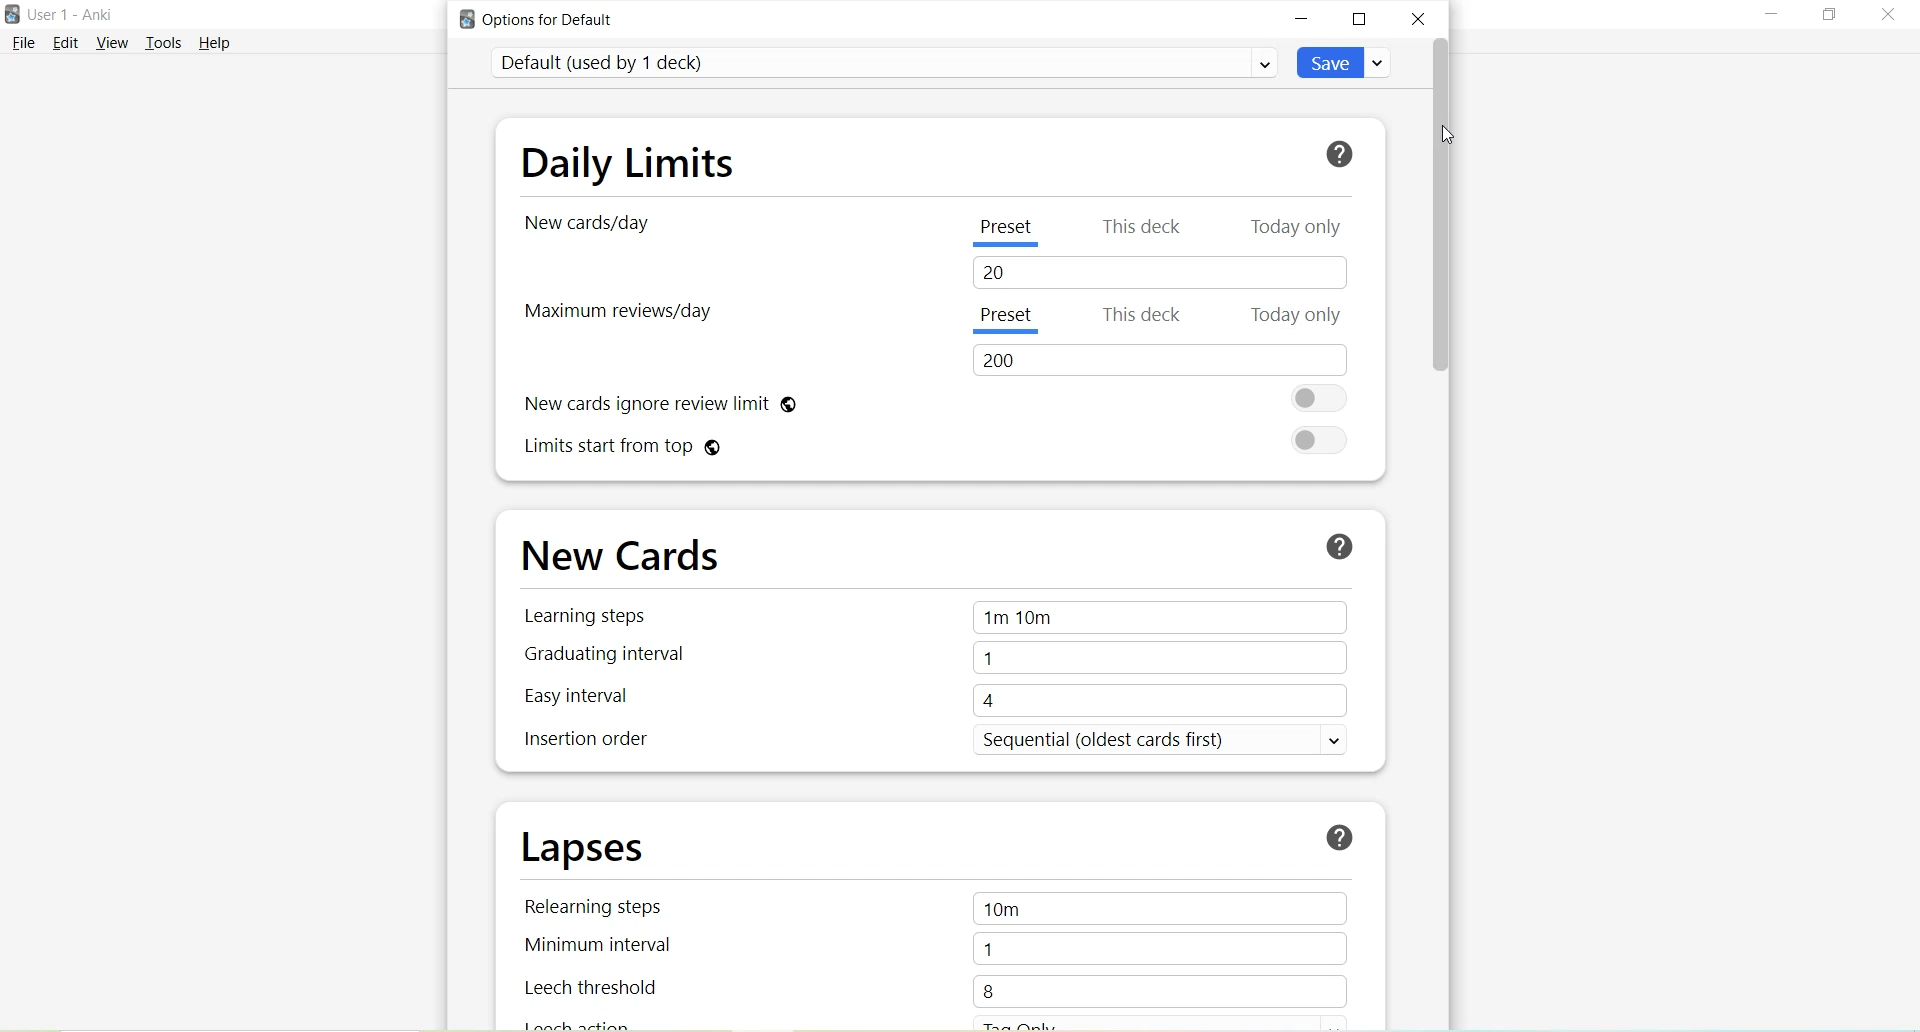 The image size is (1920, 1032). Describe the element at coordinates (1145, 224) in the screenshot. I see `This deck` at that location.